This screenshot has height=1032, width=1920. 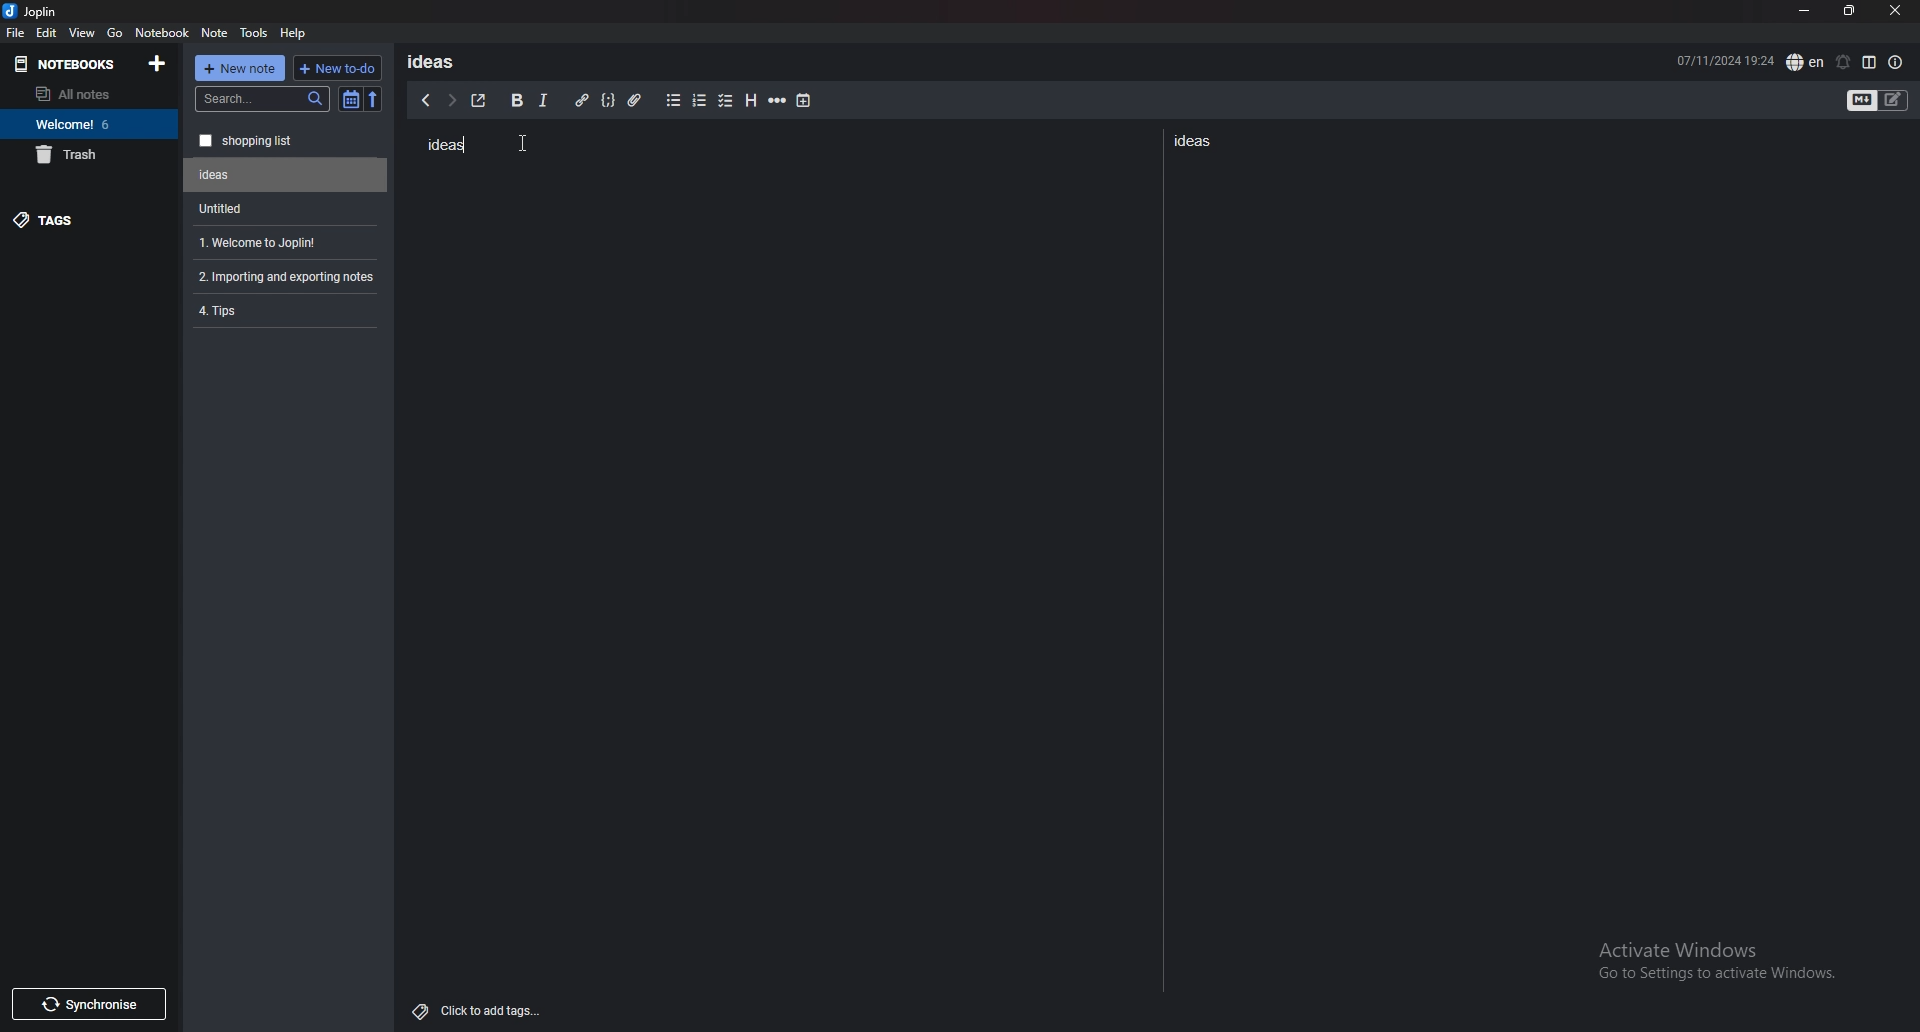 I want to click on trash, so click(x=89, y=154).